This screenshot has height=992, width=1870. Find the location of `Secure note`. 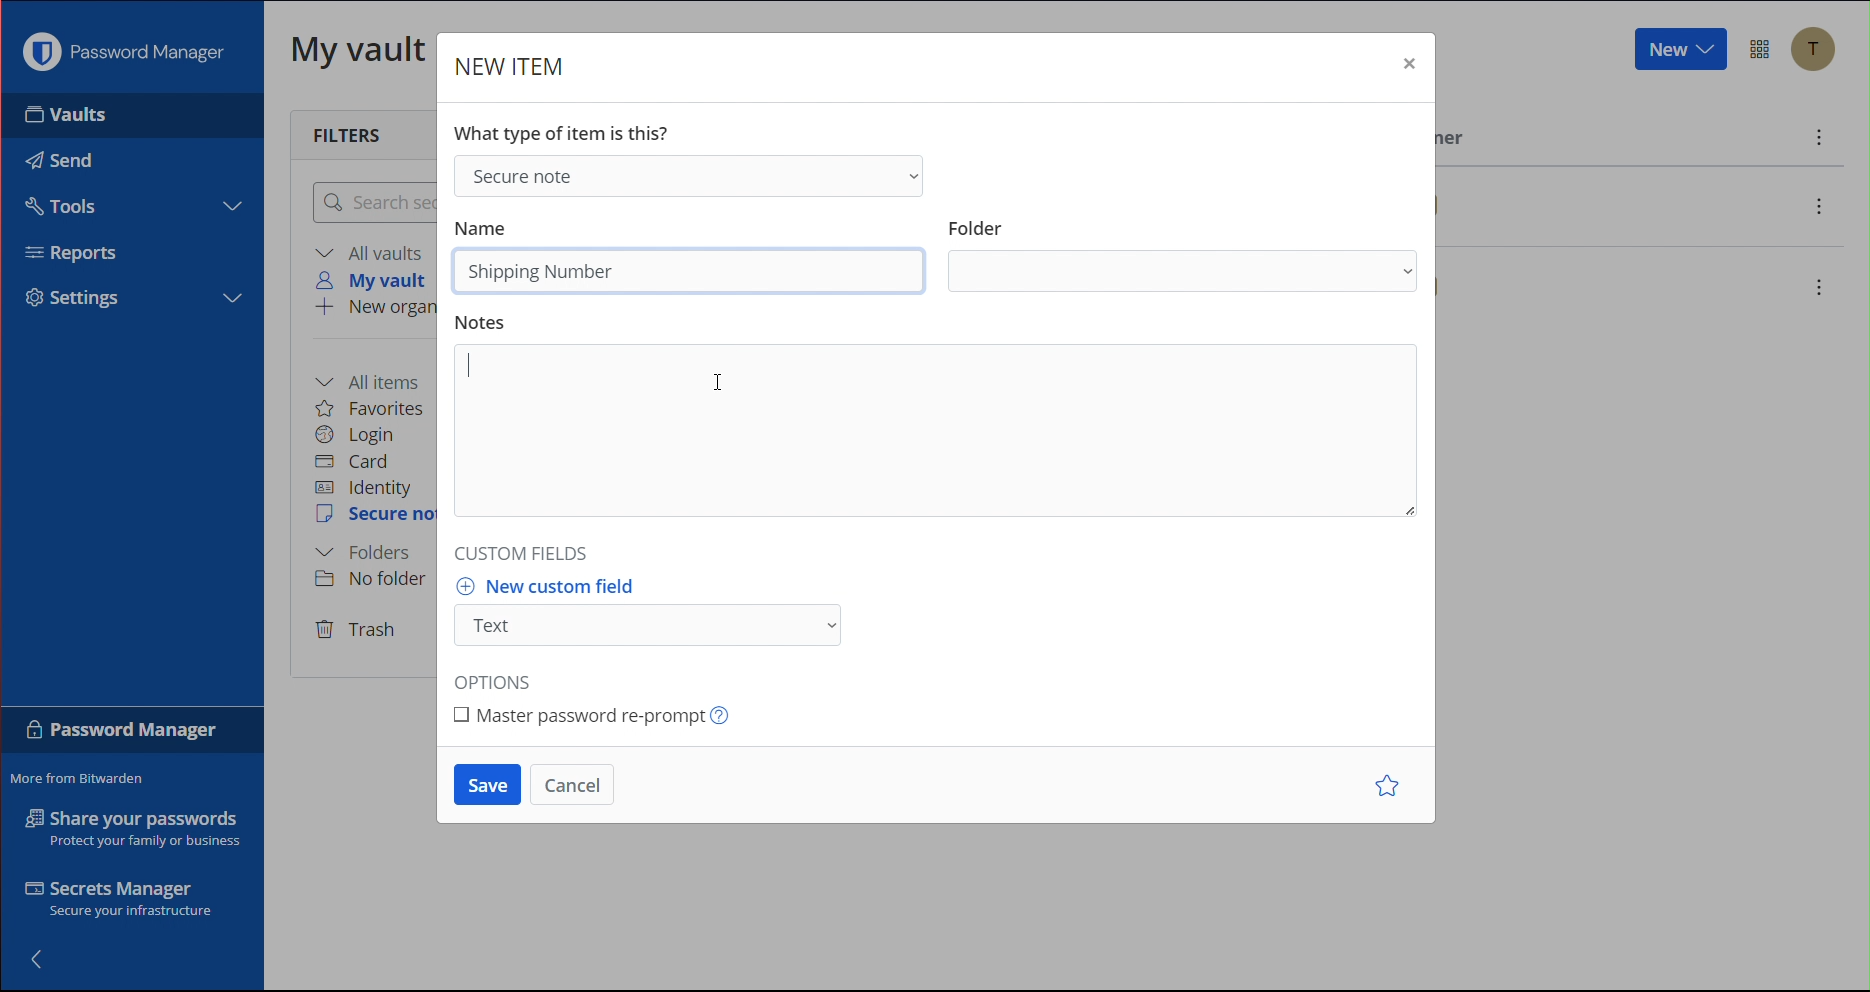

Secure note is located at coordinates (696, 176).